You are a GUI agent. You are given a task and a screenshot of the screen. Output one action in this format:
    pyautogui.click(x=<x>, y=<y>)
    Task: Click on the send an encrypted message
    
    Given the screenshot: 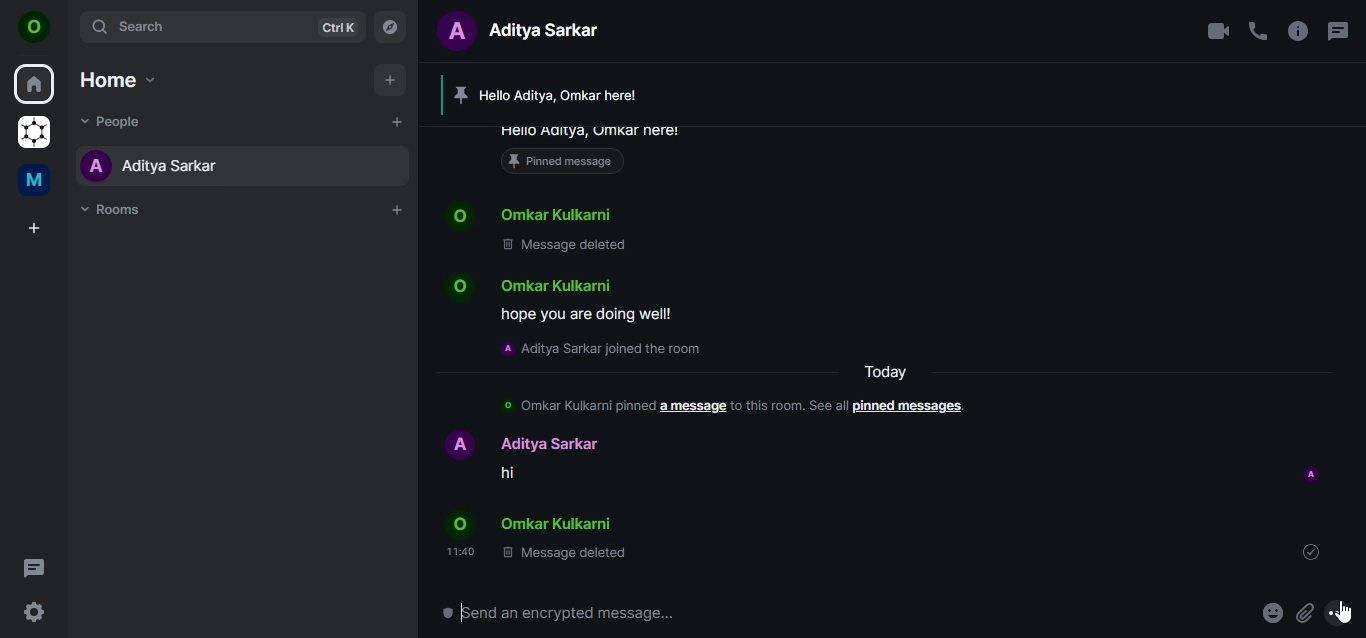 What is the action you would take?
    pyautogui.click(x=669, y=619)
    